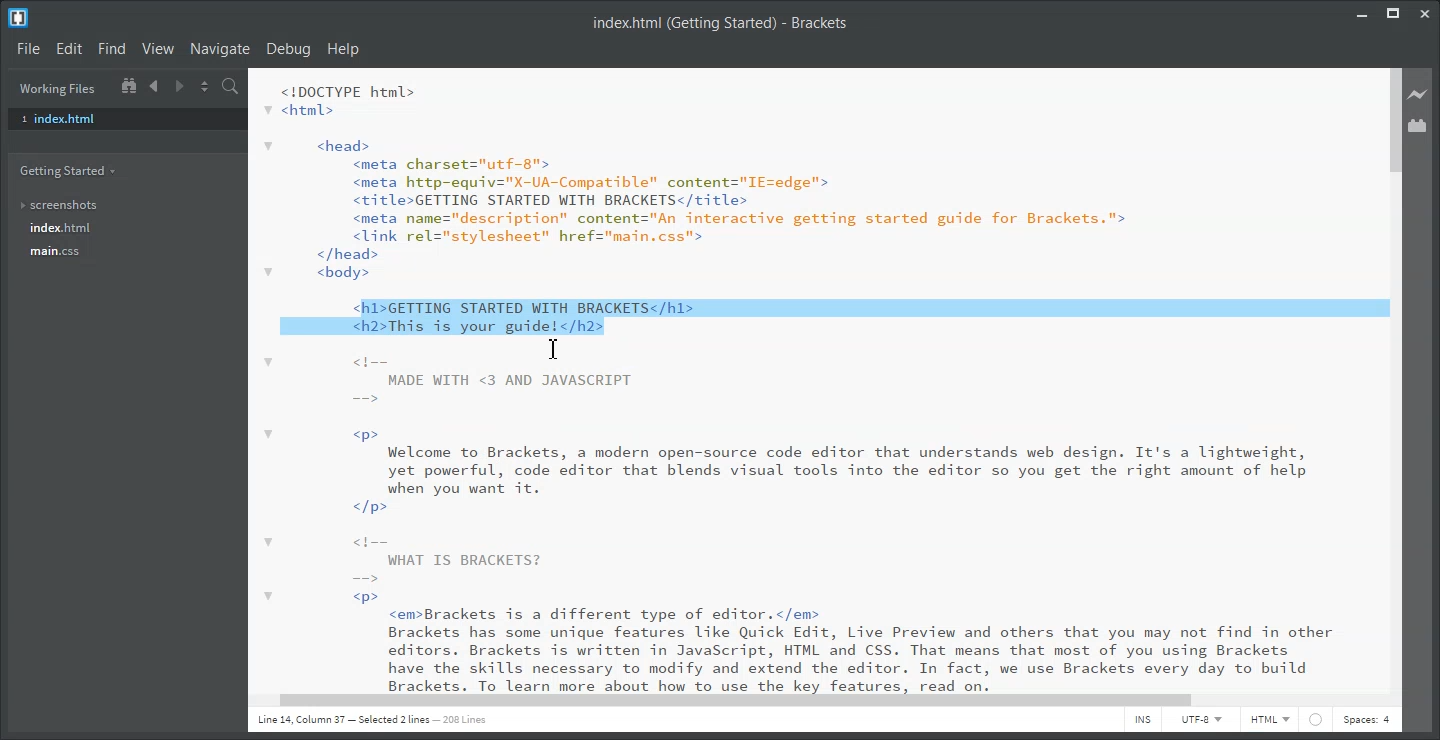 This screenshot has width=1440, height=740. What do you see at coordinates (111, 49) in the screenshot?
I see `Find` at bounding box center [111, 49].